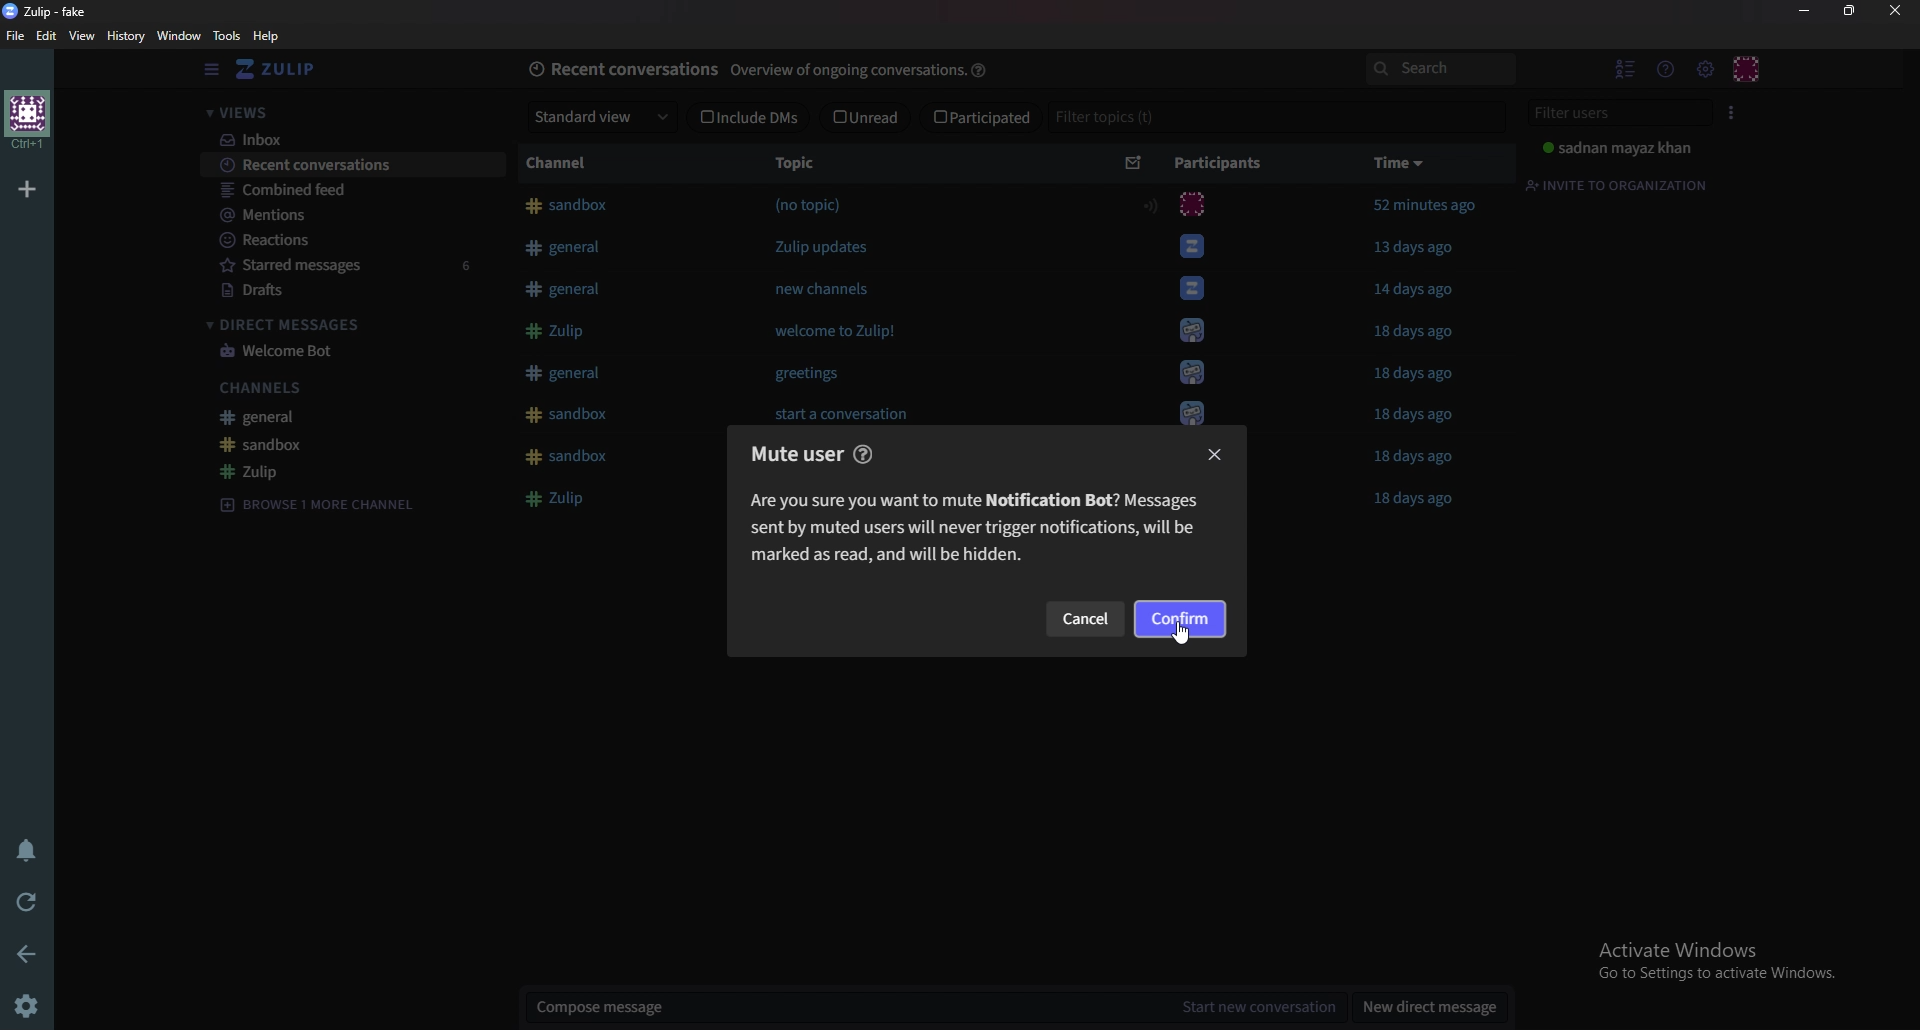 This screenshot has height=1030, width=1920. What do you see at coordinates (808, 205) in the screenshot?
I see `(no topic)` at bounding box center [808, 205].